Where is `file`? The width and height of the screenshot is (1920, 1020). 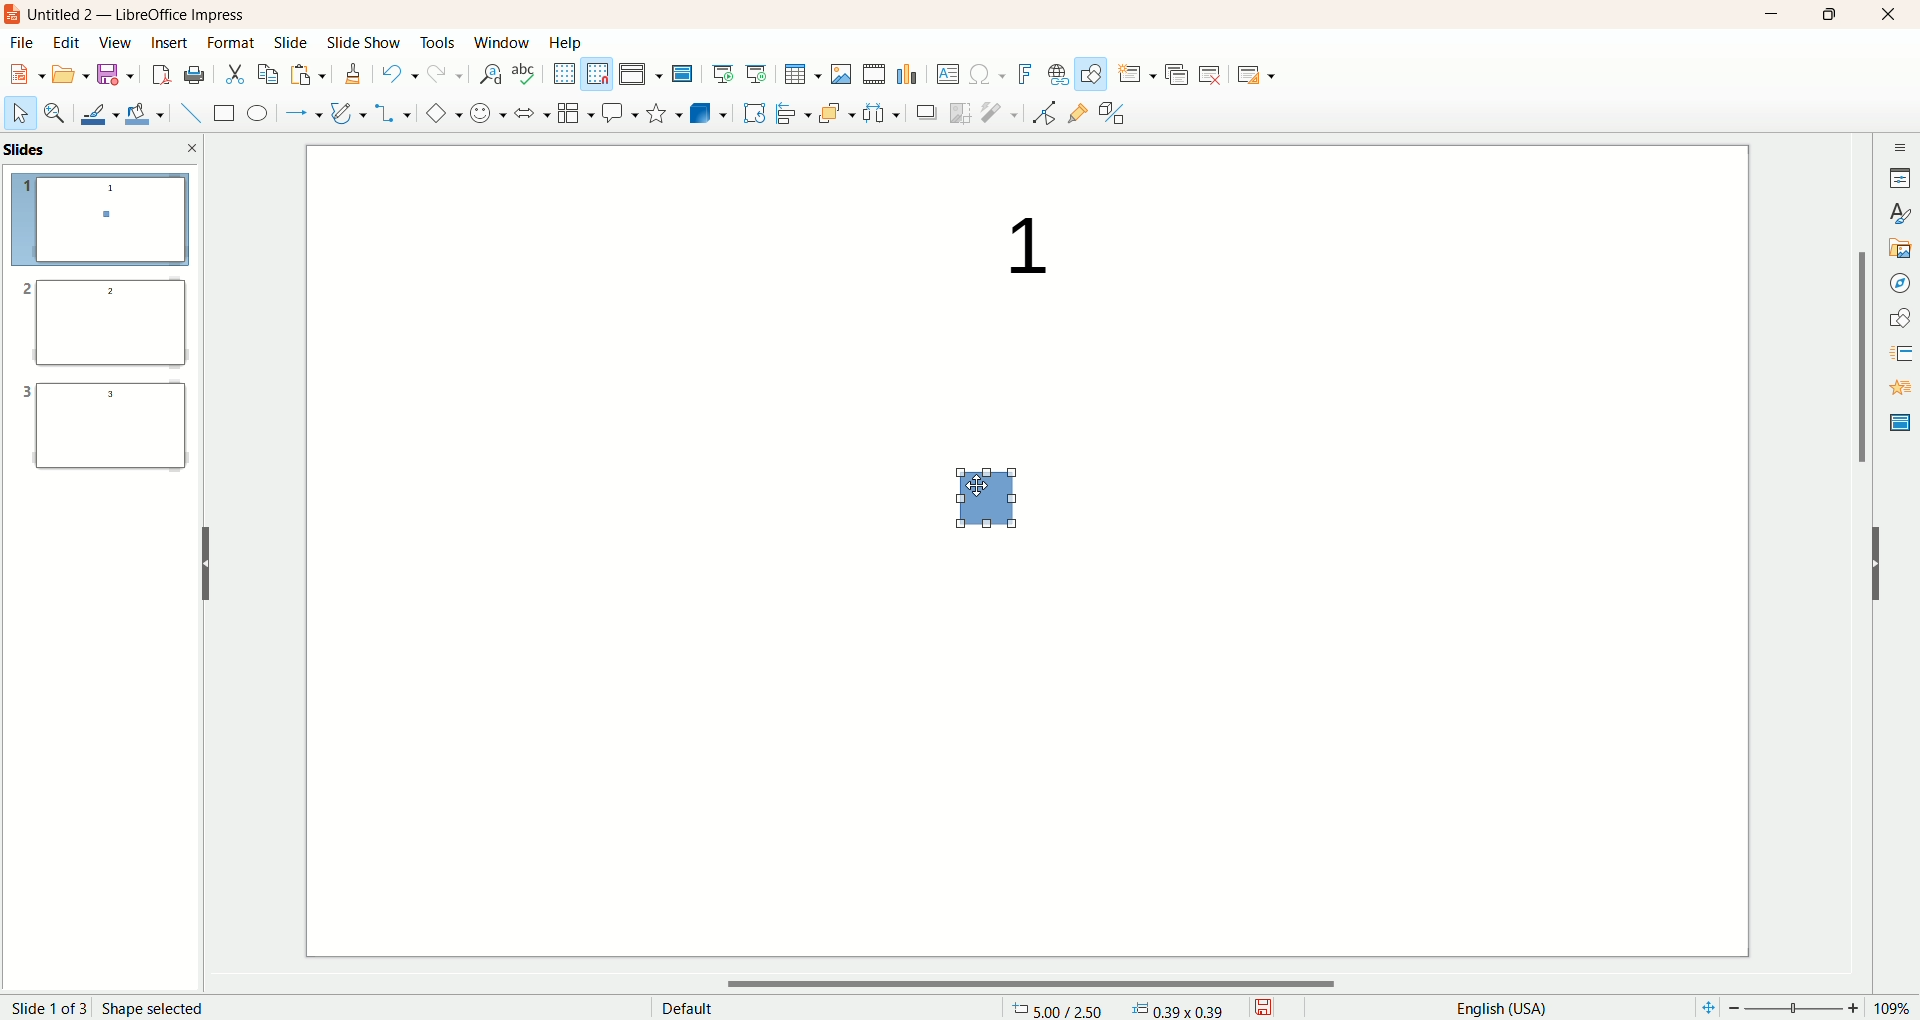 file is located at coordinates (28, 43).